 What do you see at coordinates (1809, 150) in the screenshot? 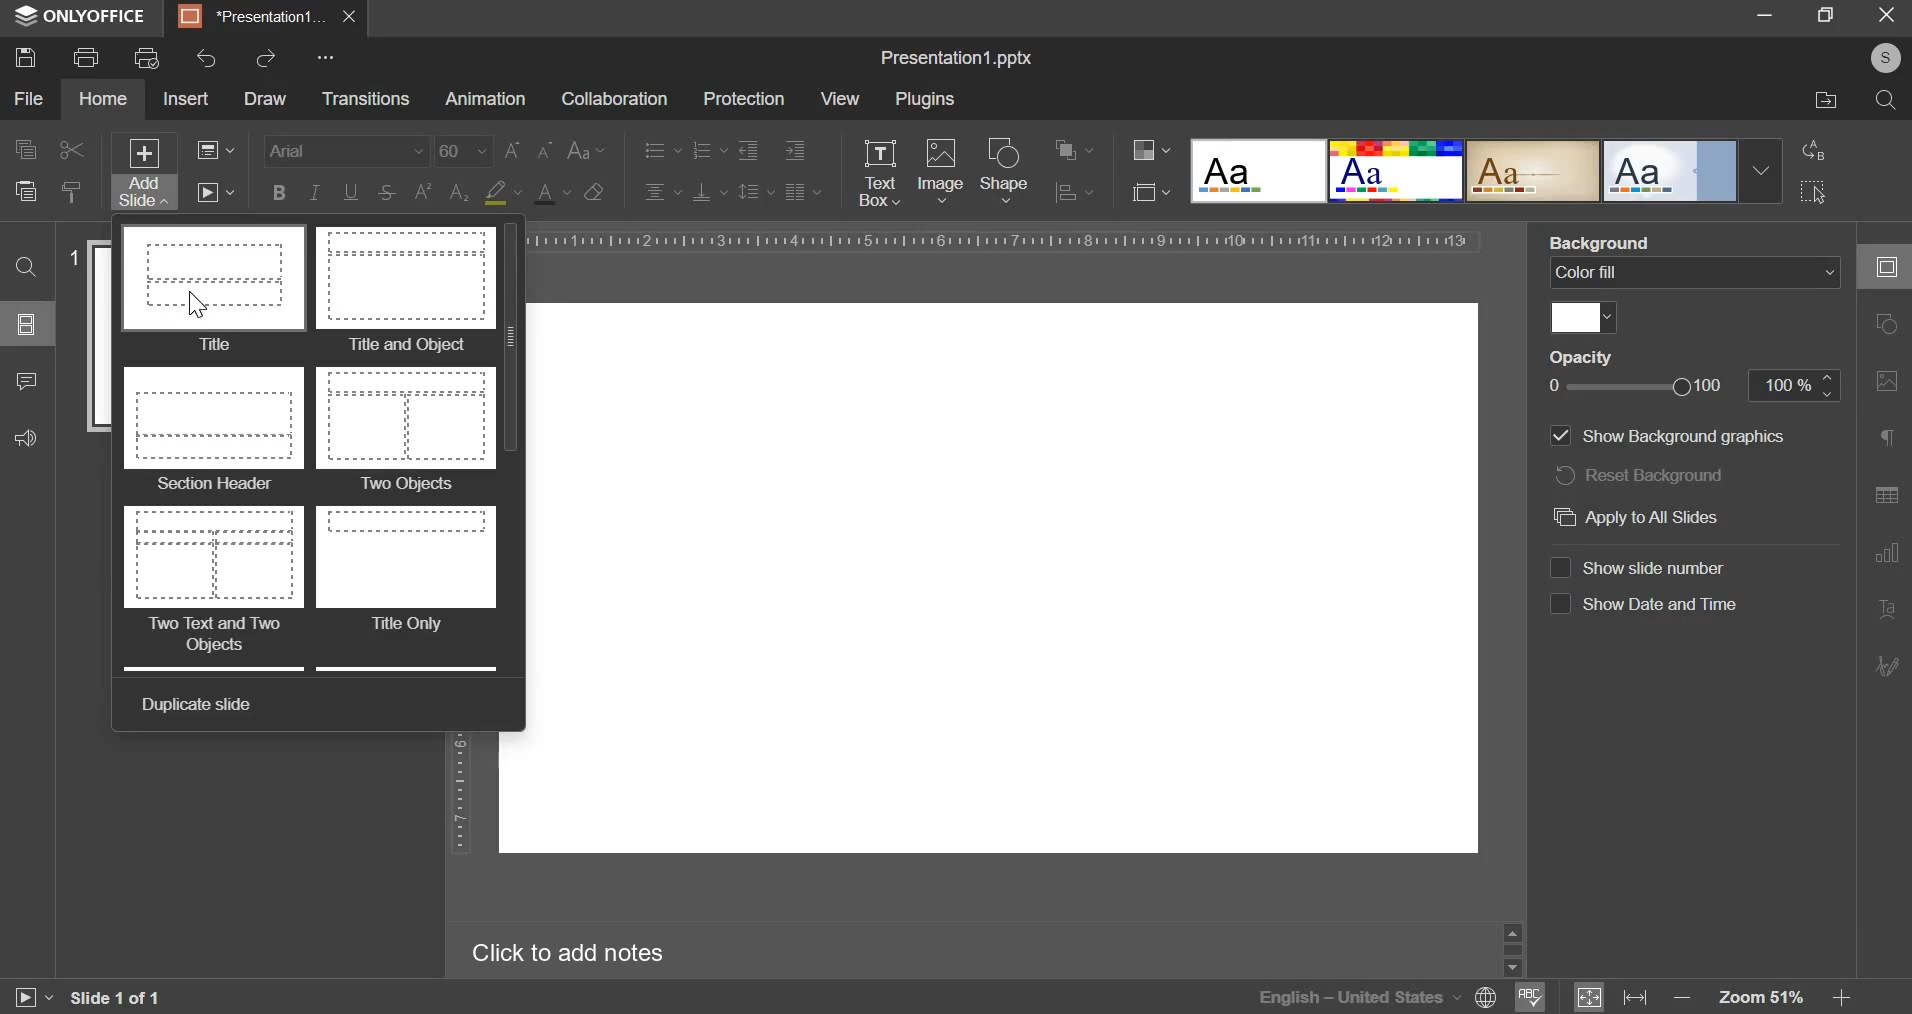
I see `replace` at bounding box center [1809, 150].